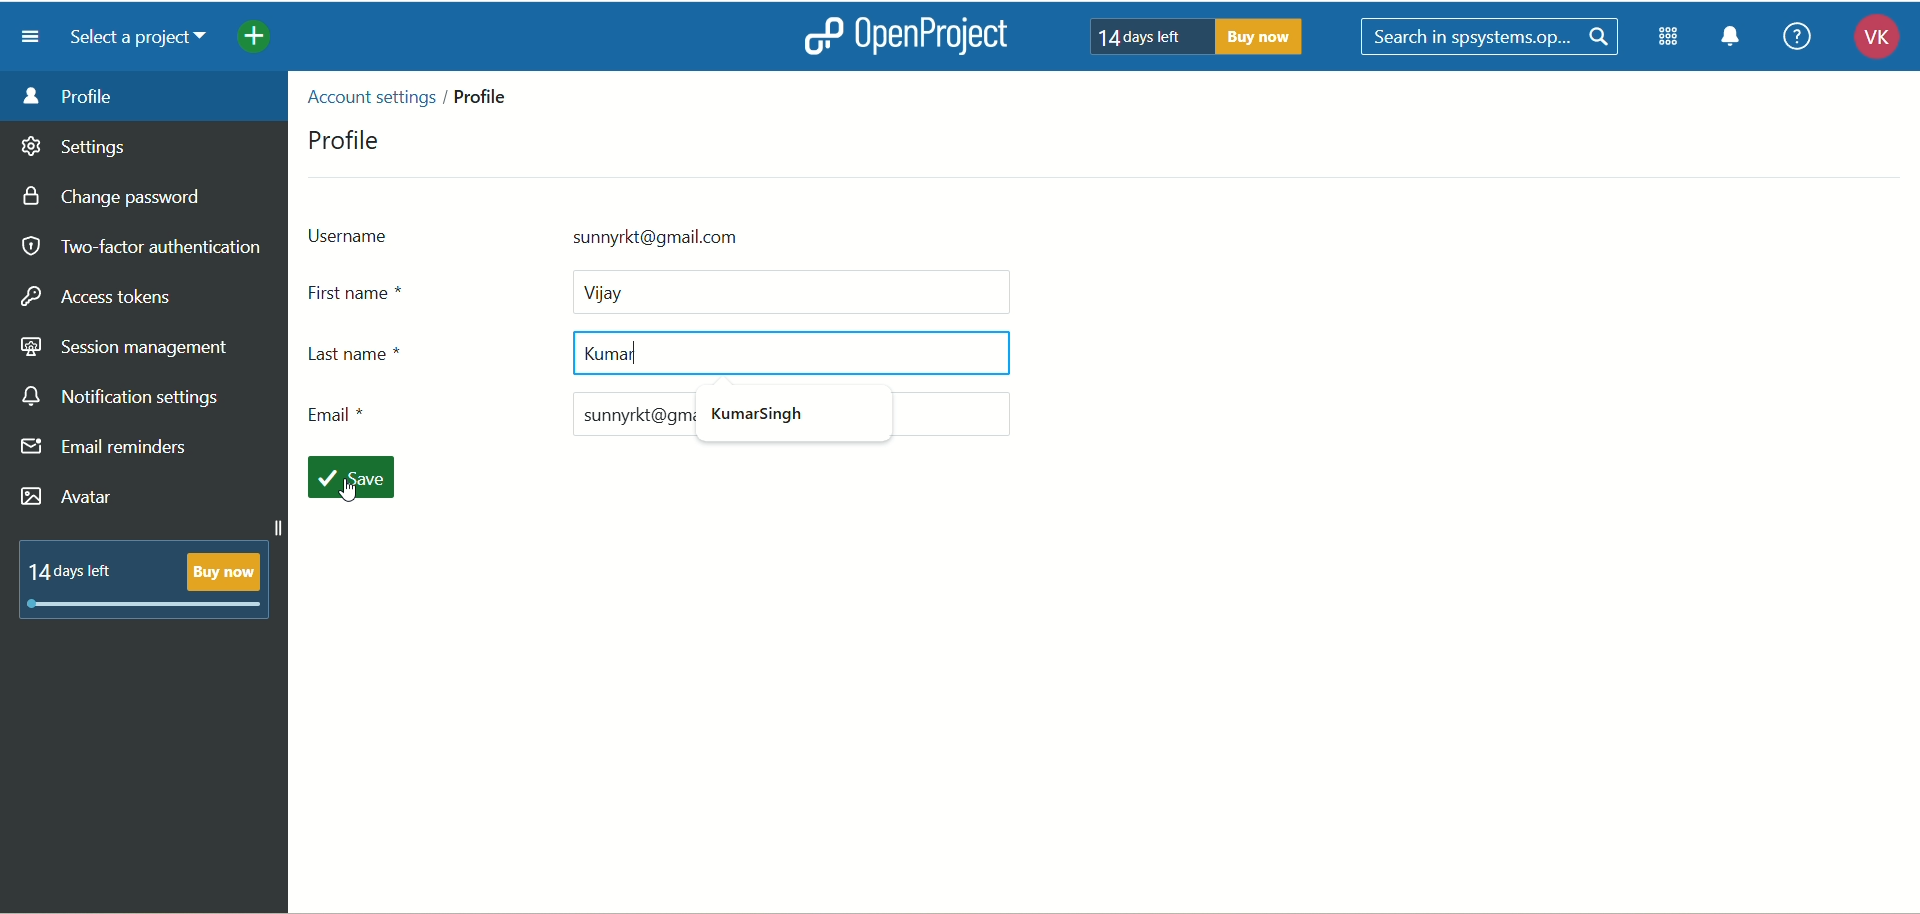 The height and width of the screenshot is (914, 1920). What do you see at coordinates (1868, 40) in the screenshot?
I see `account` at bounding box center [1868, 40].